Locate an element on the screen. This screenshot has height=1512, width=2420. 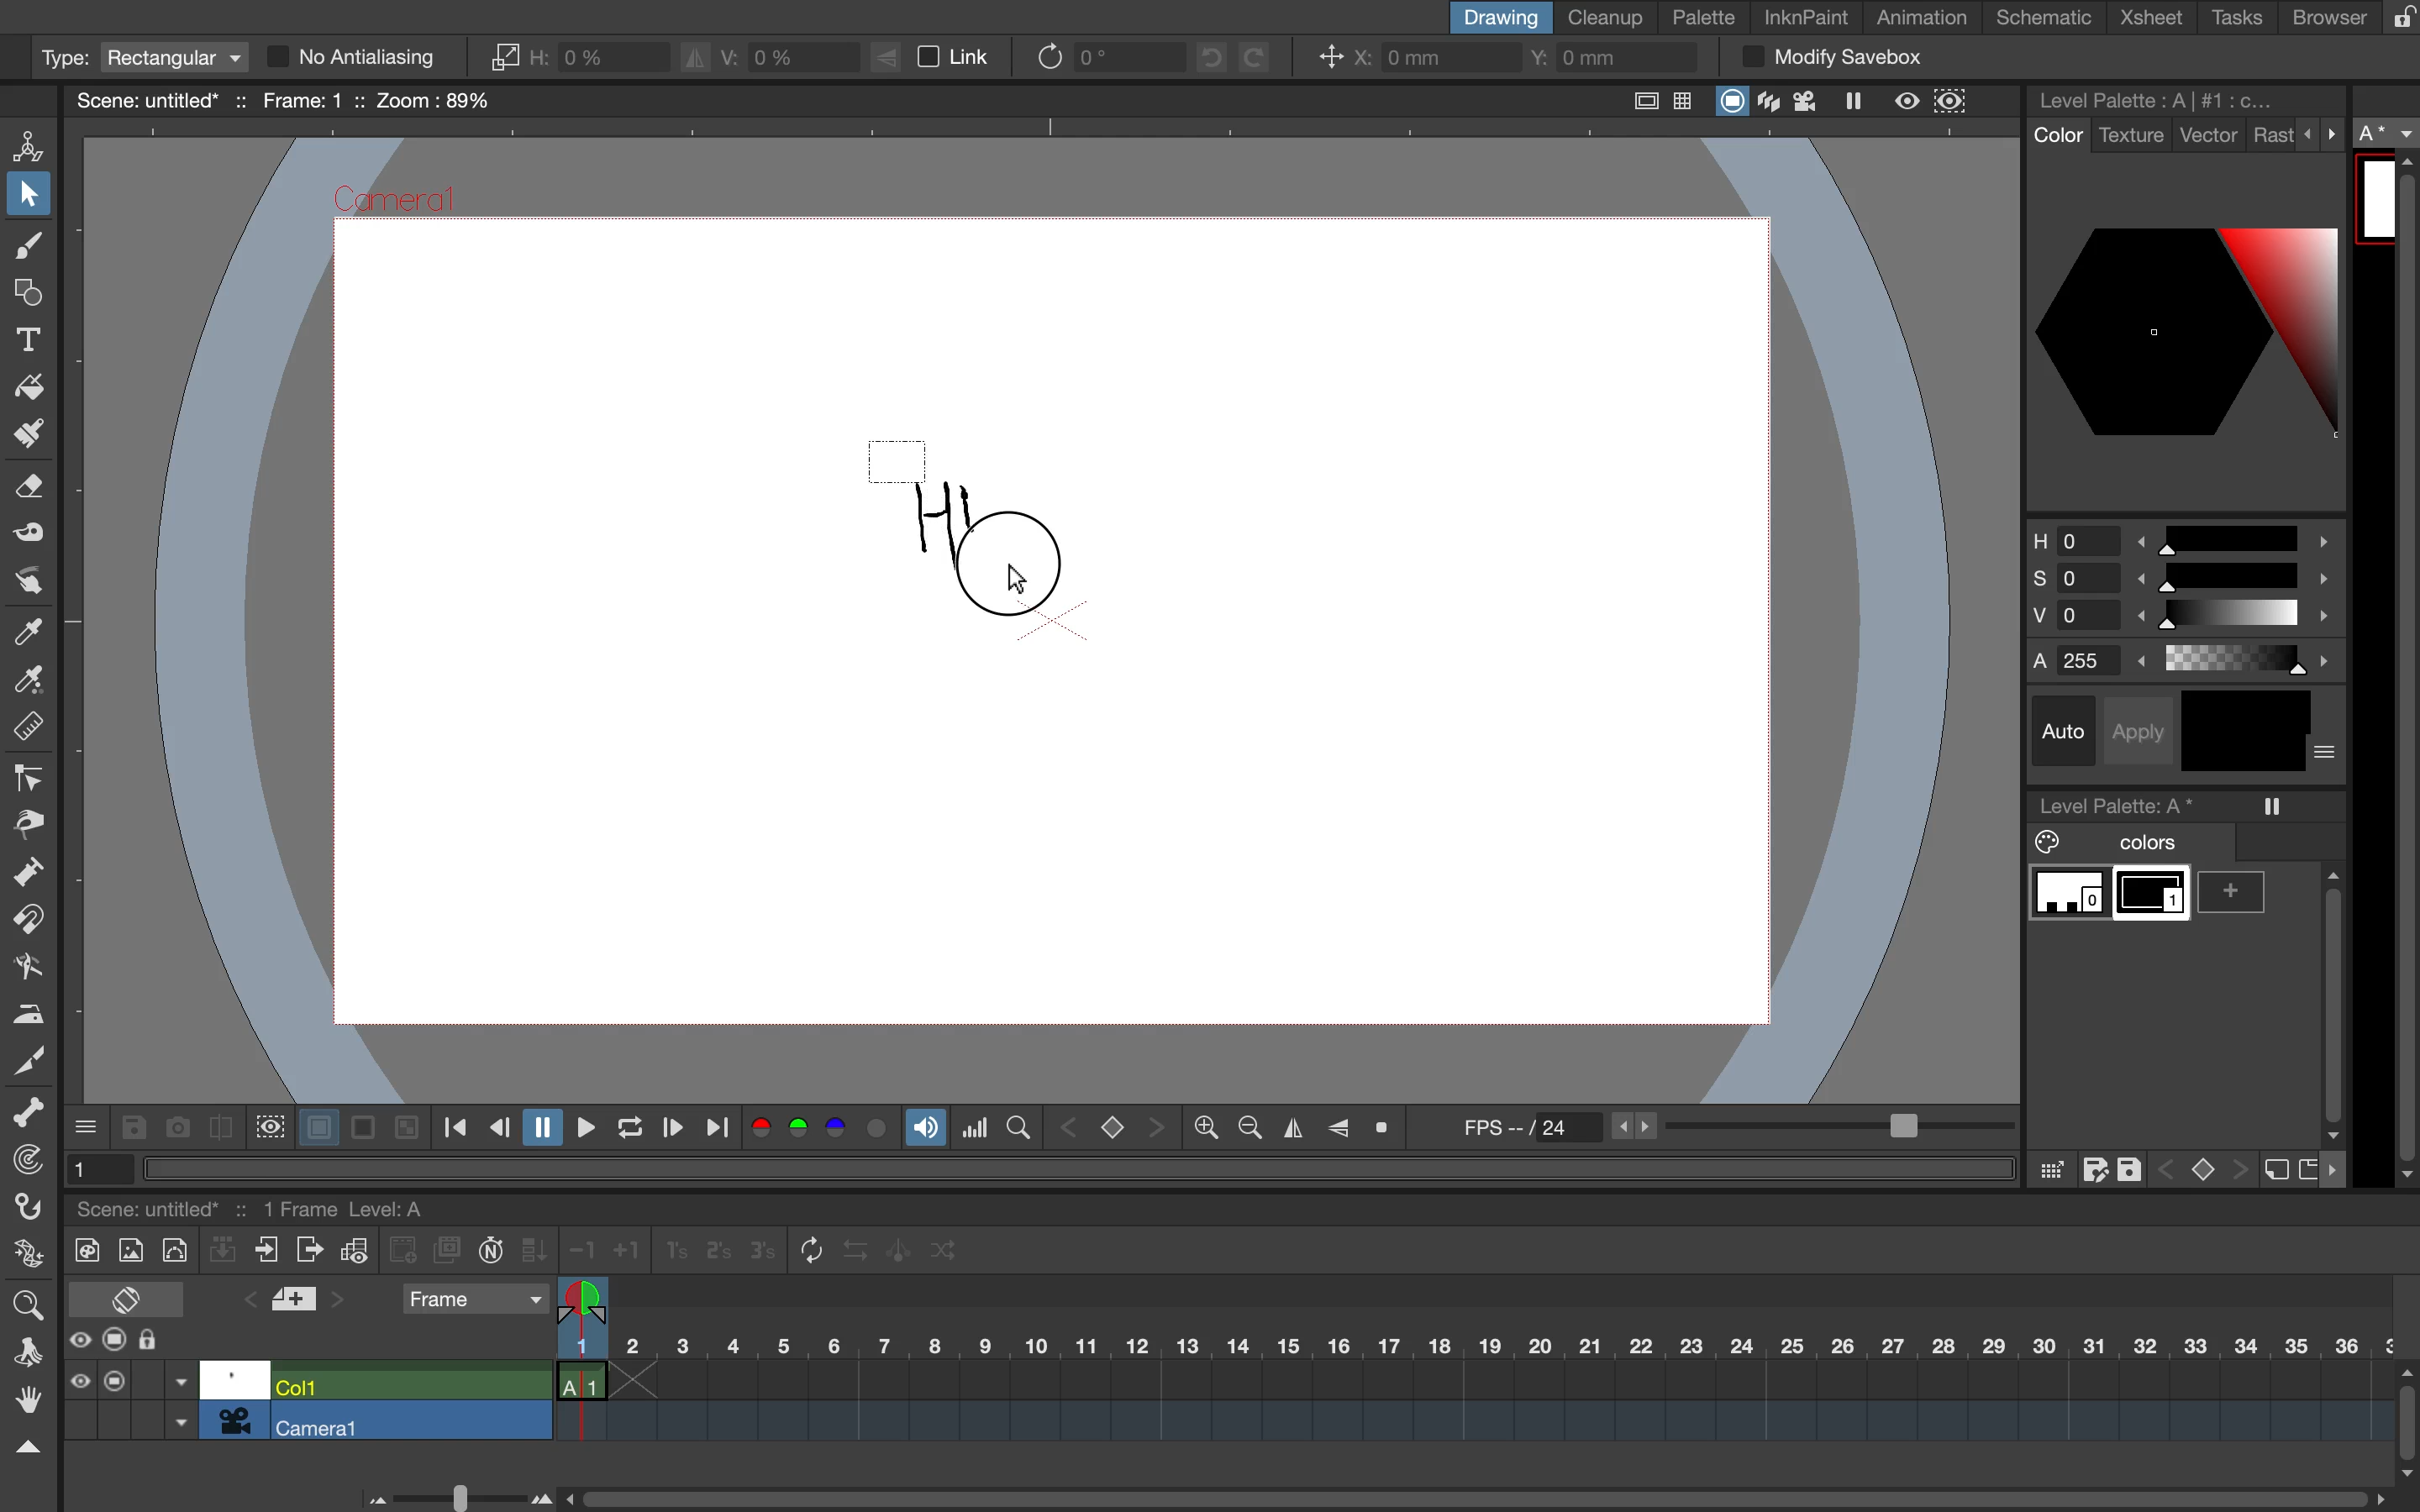
more options is located at coordinates (87, 1125).